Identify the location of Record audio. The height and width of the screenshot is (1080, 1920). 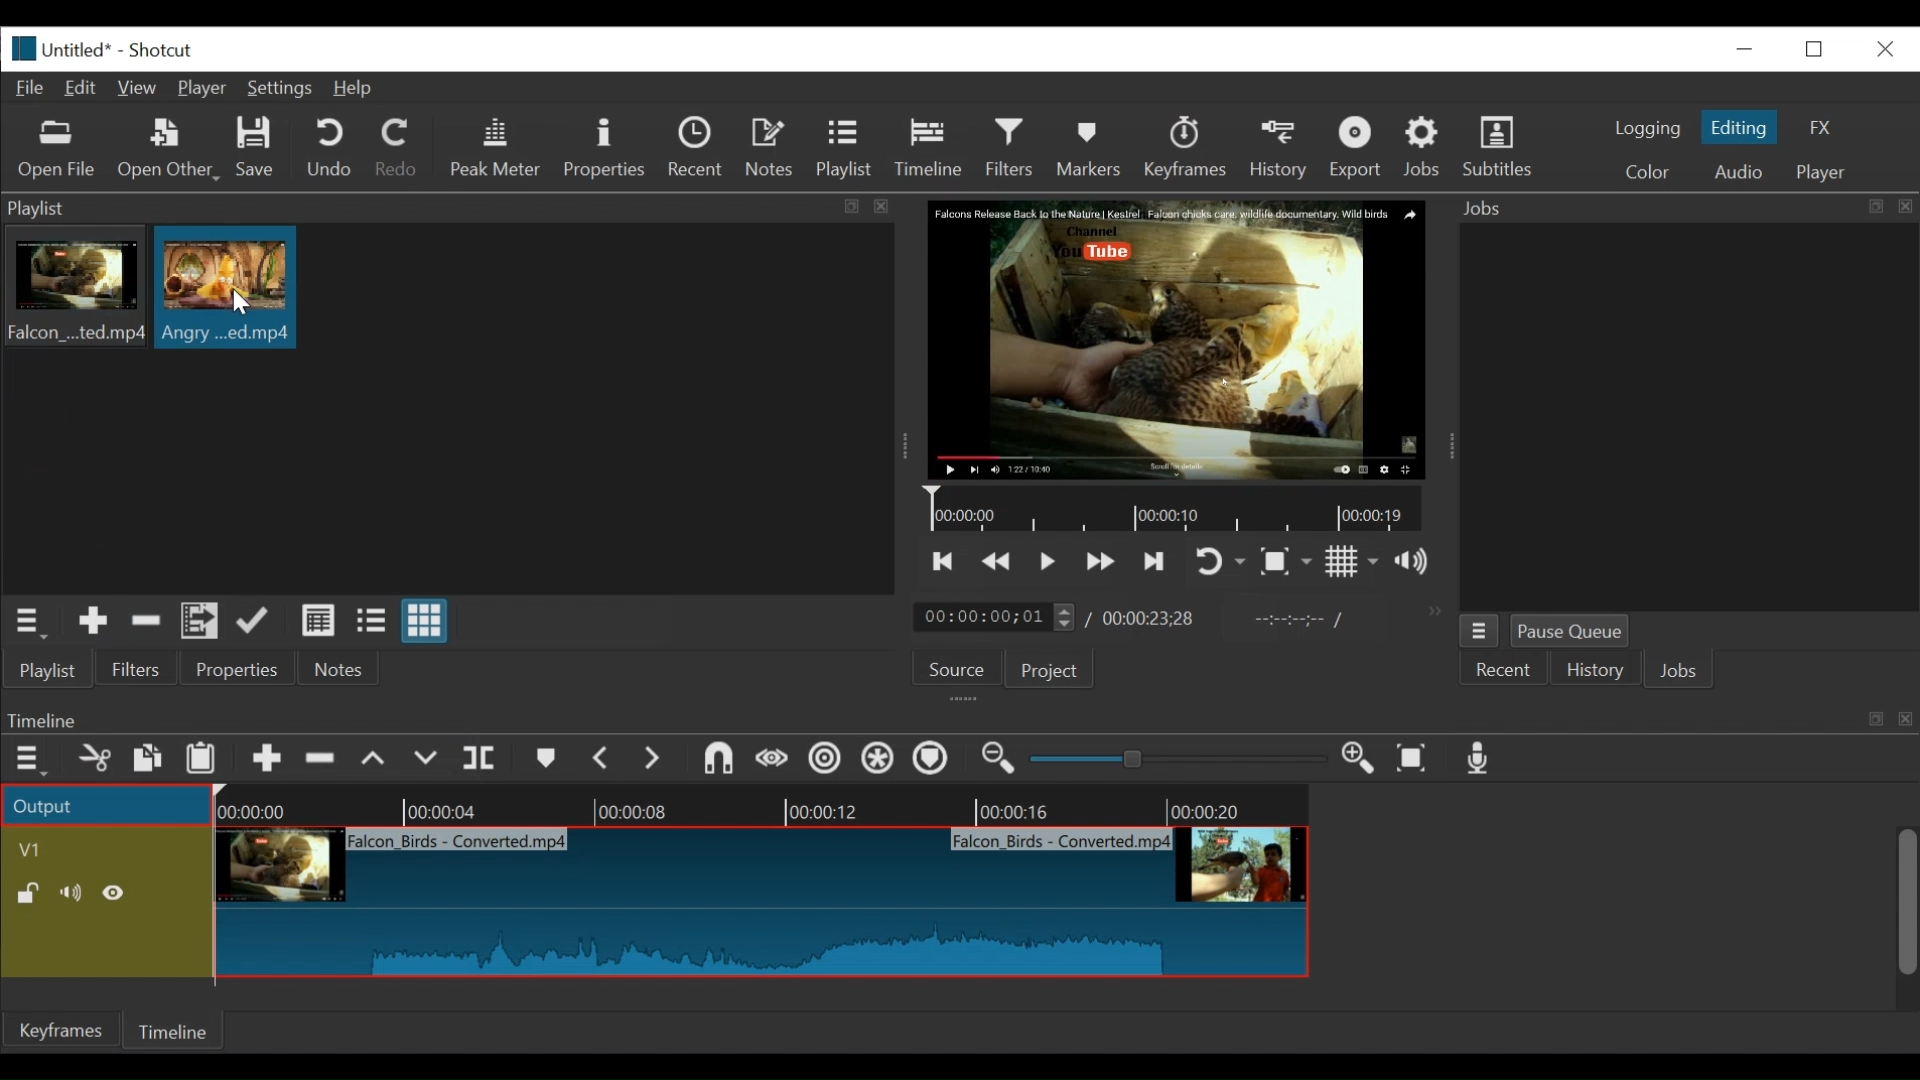
(1480, 763).